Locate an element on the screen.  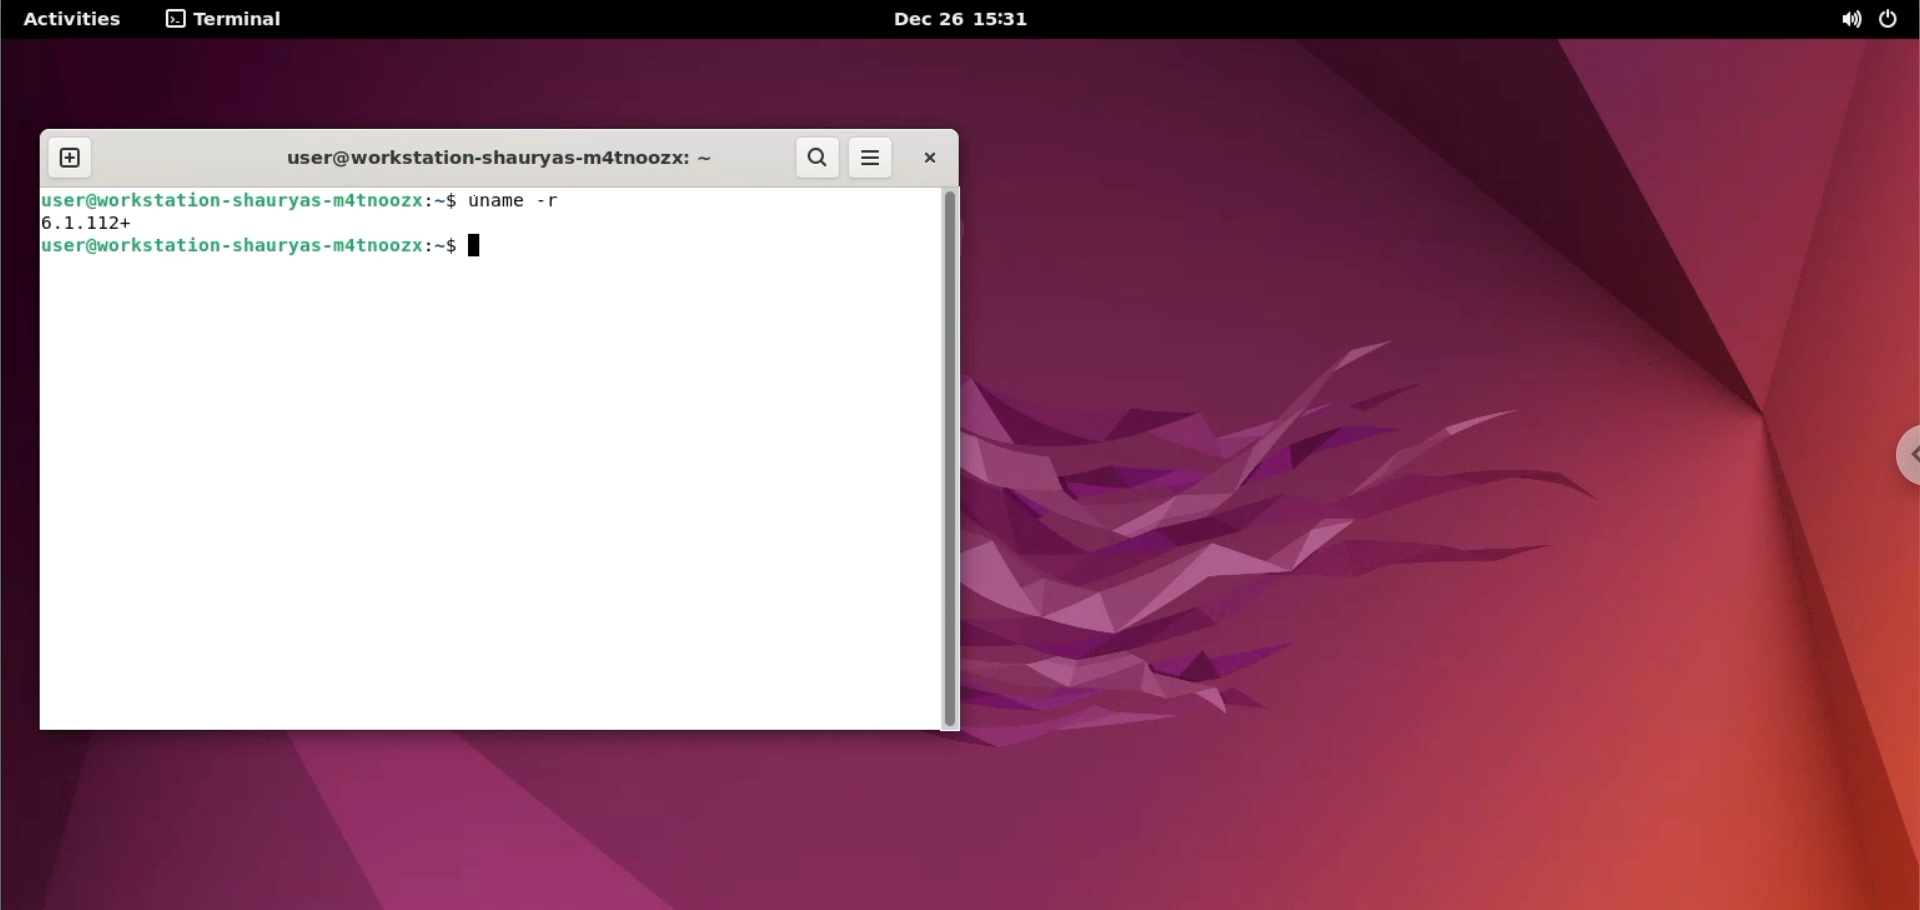
more options is located at coordinates (872, 159).